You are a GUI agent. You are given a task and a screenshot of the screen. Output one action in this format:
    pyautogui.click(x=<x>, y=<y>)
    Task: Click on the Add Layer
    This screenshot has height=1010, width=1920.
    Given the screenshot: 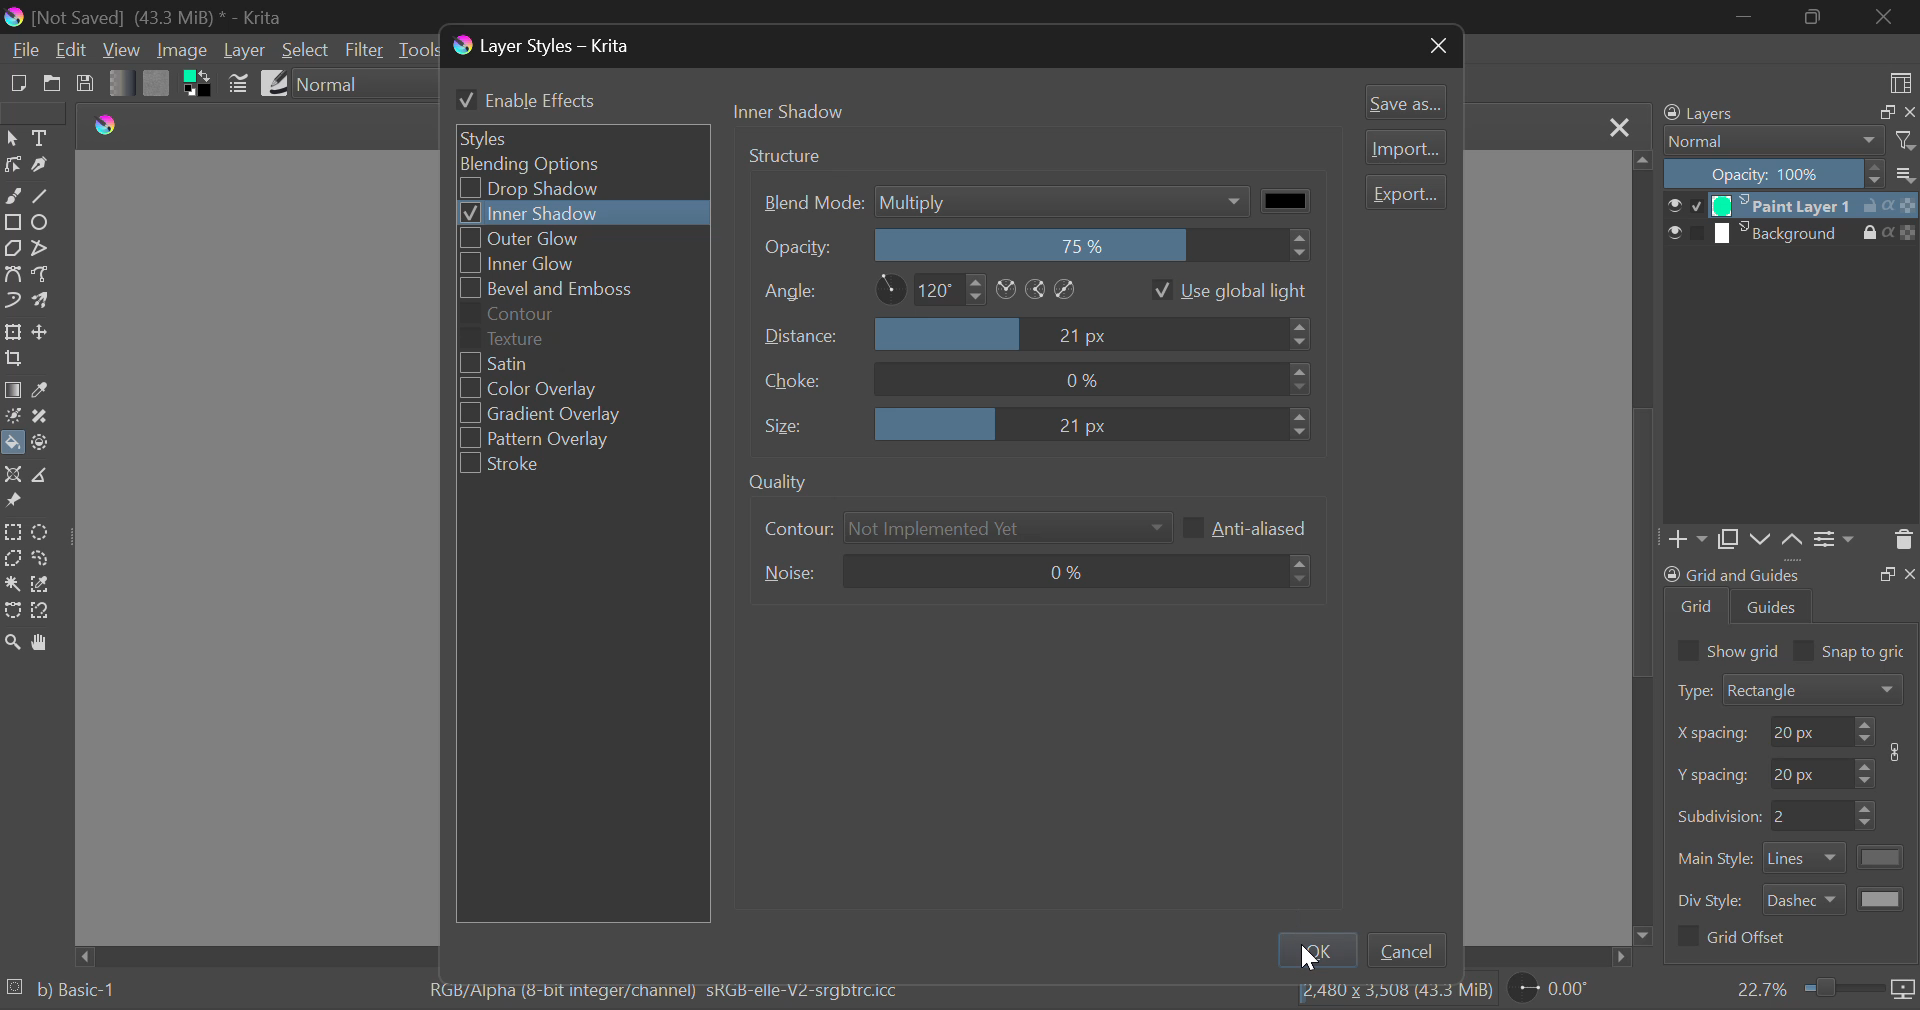 What is the action you would take?
    pyautogui.click(x=1690, y=541)
    